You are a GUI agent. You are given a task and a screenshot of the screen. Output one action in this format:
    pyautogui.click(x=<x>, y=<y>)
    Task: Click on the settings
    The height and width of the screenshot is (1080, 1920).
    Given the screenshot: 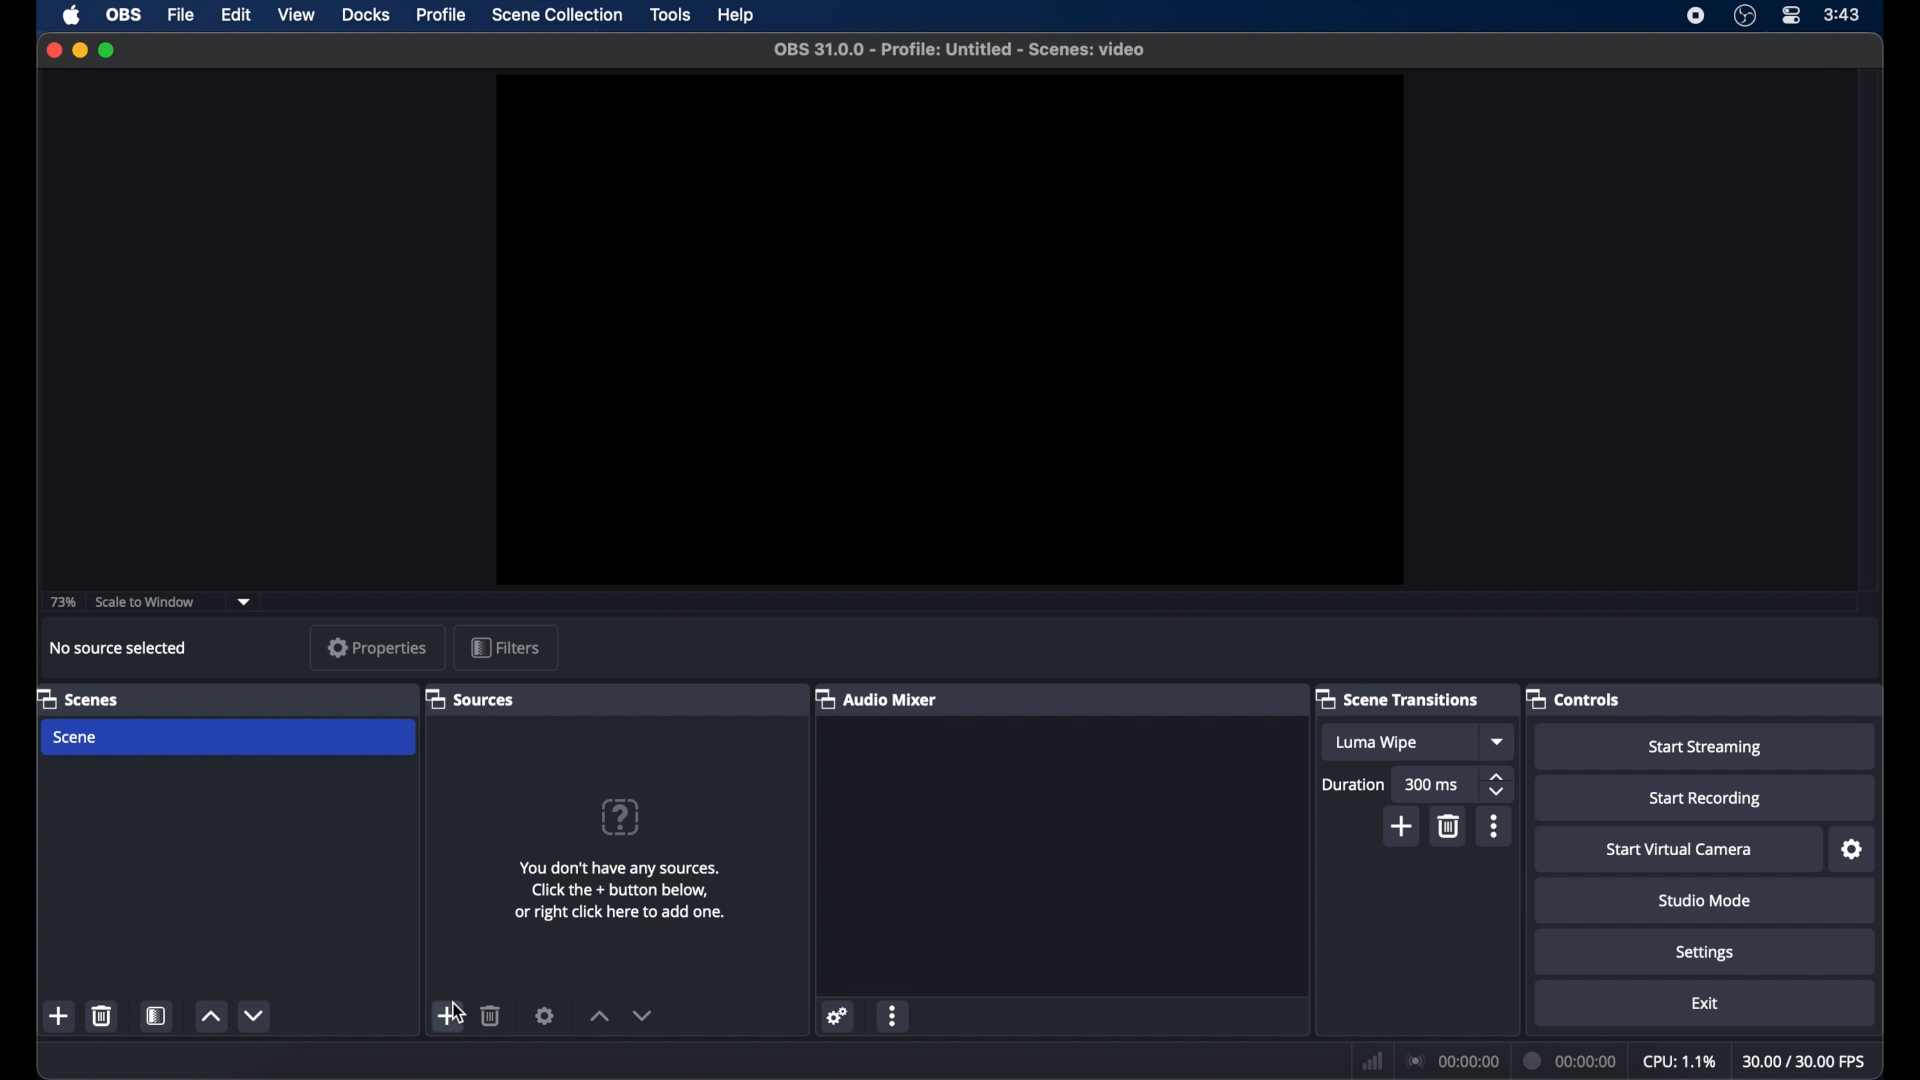 What is the action you would take?
    pyautogui.click(x=544, y=1015)
    